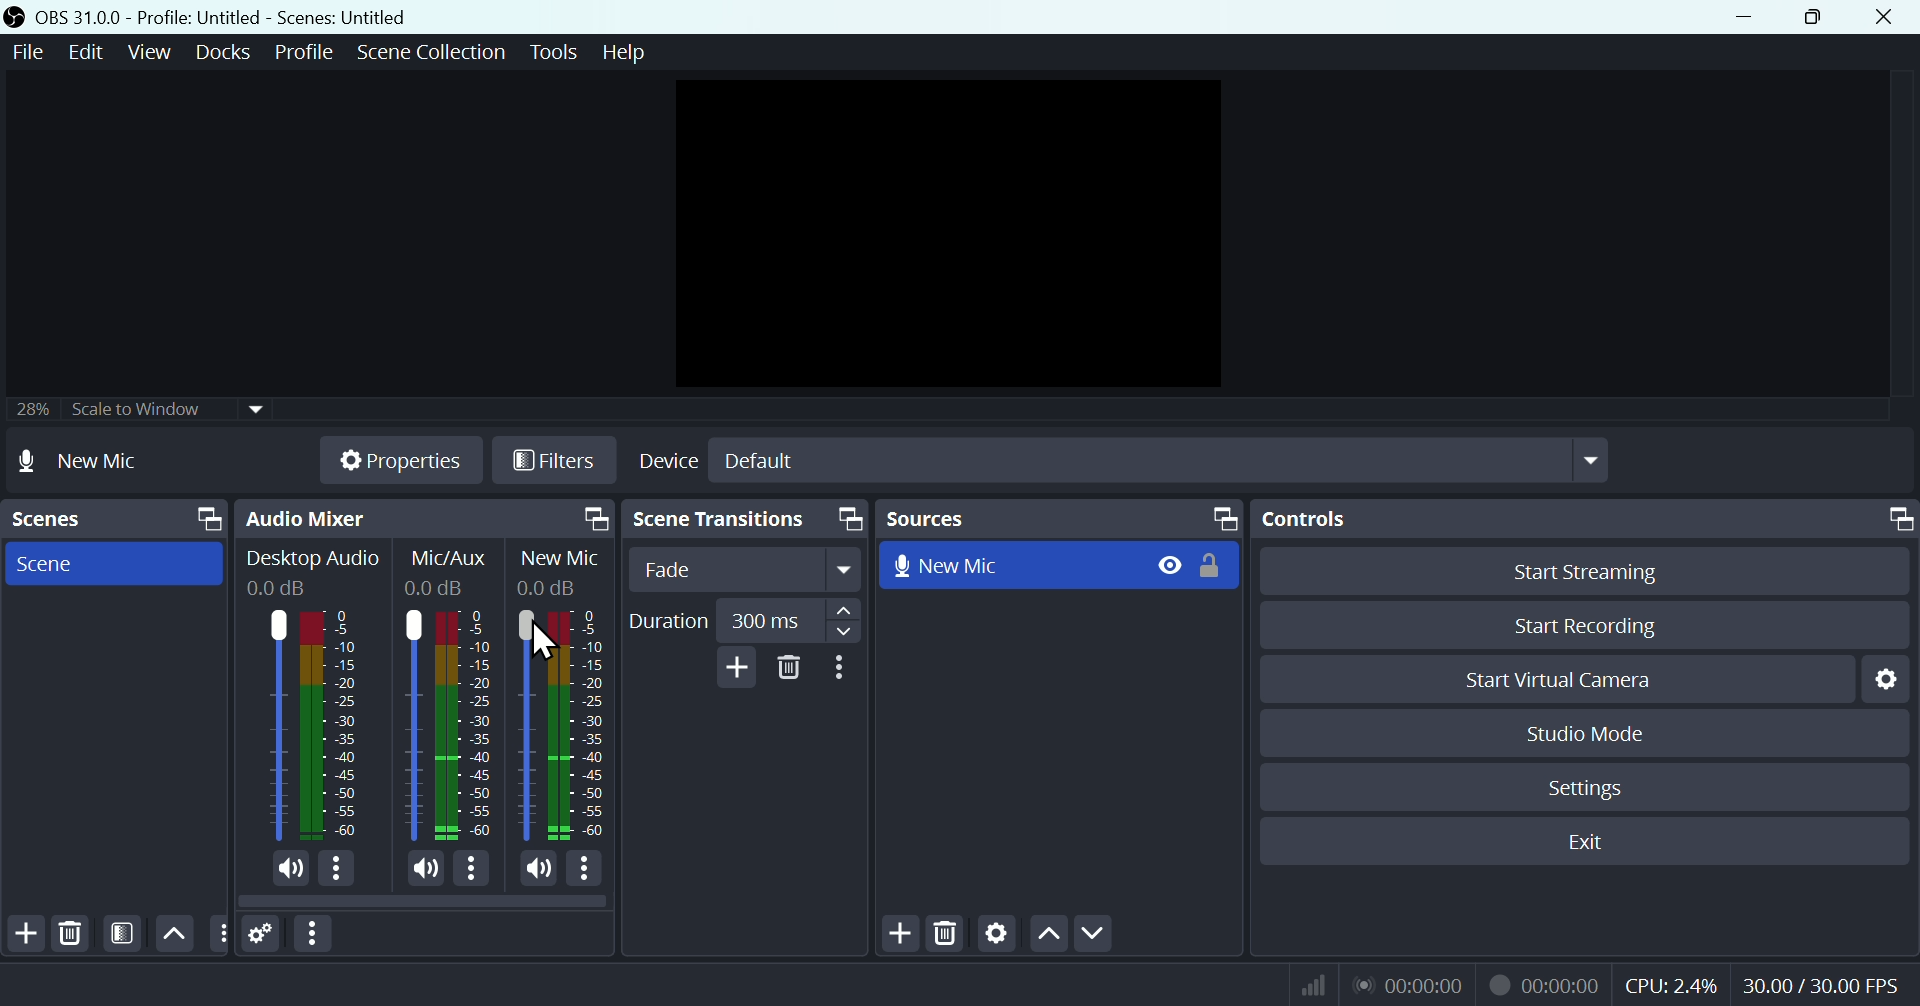  What do you see at coordinates (70, 934) in the screenshot?
I see `Delete` at bounding box center [70, 934].